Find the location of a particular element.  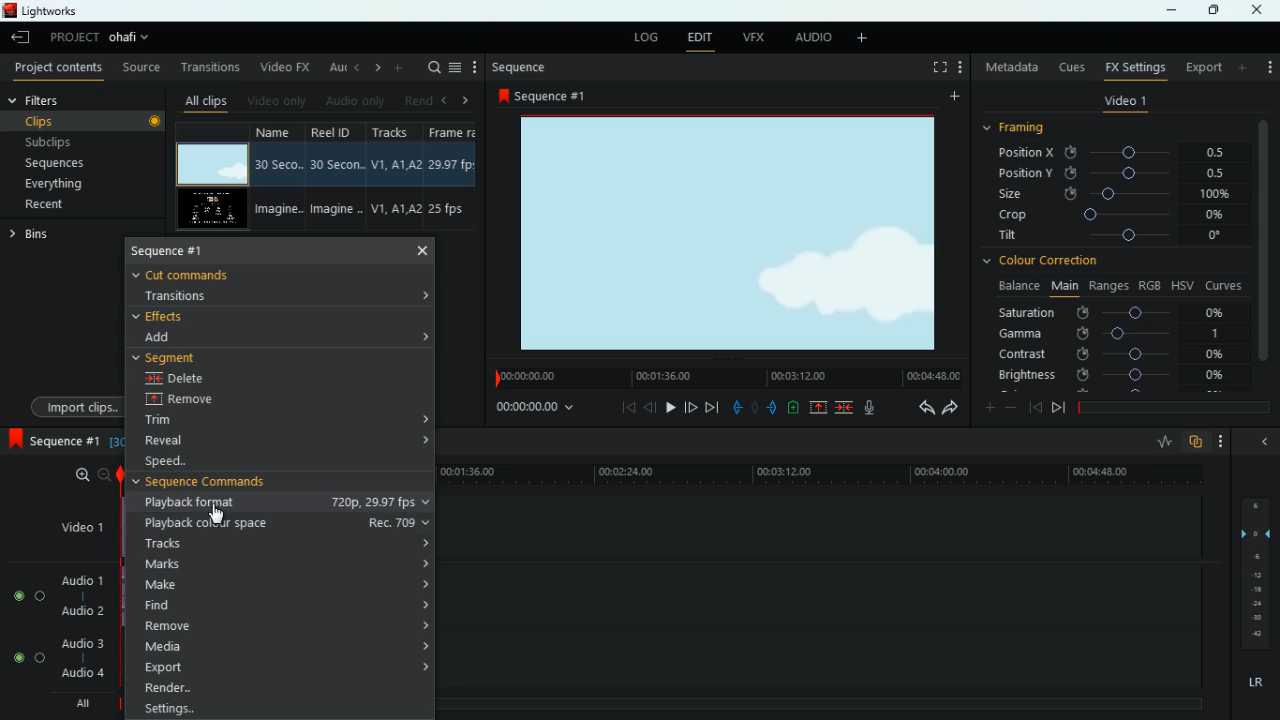

Audio is located at coordinates (28, 657).